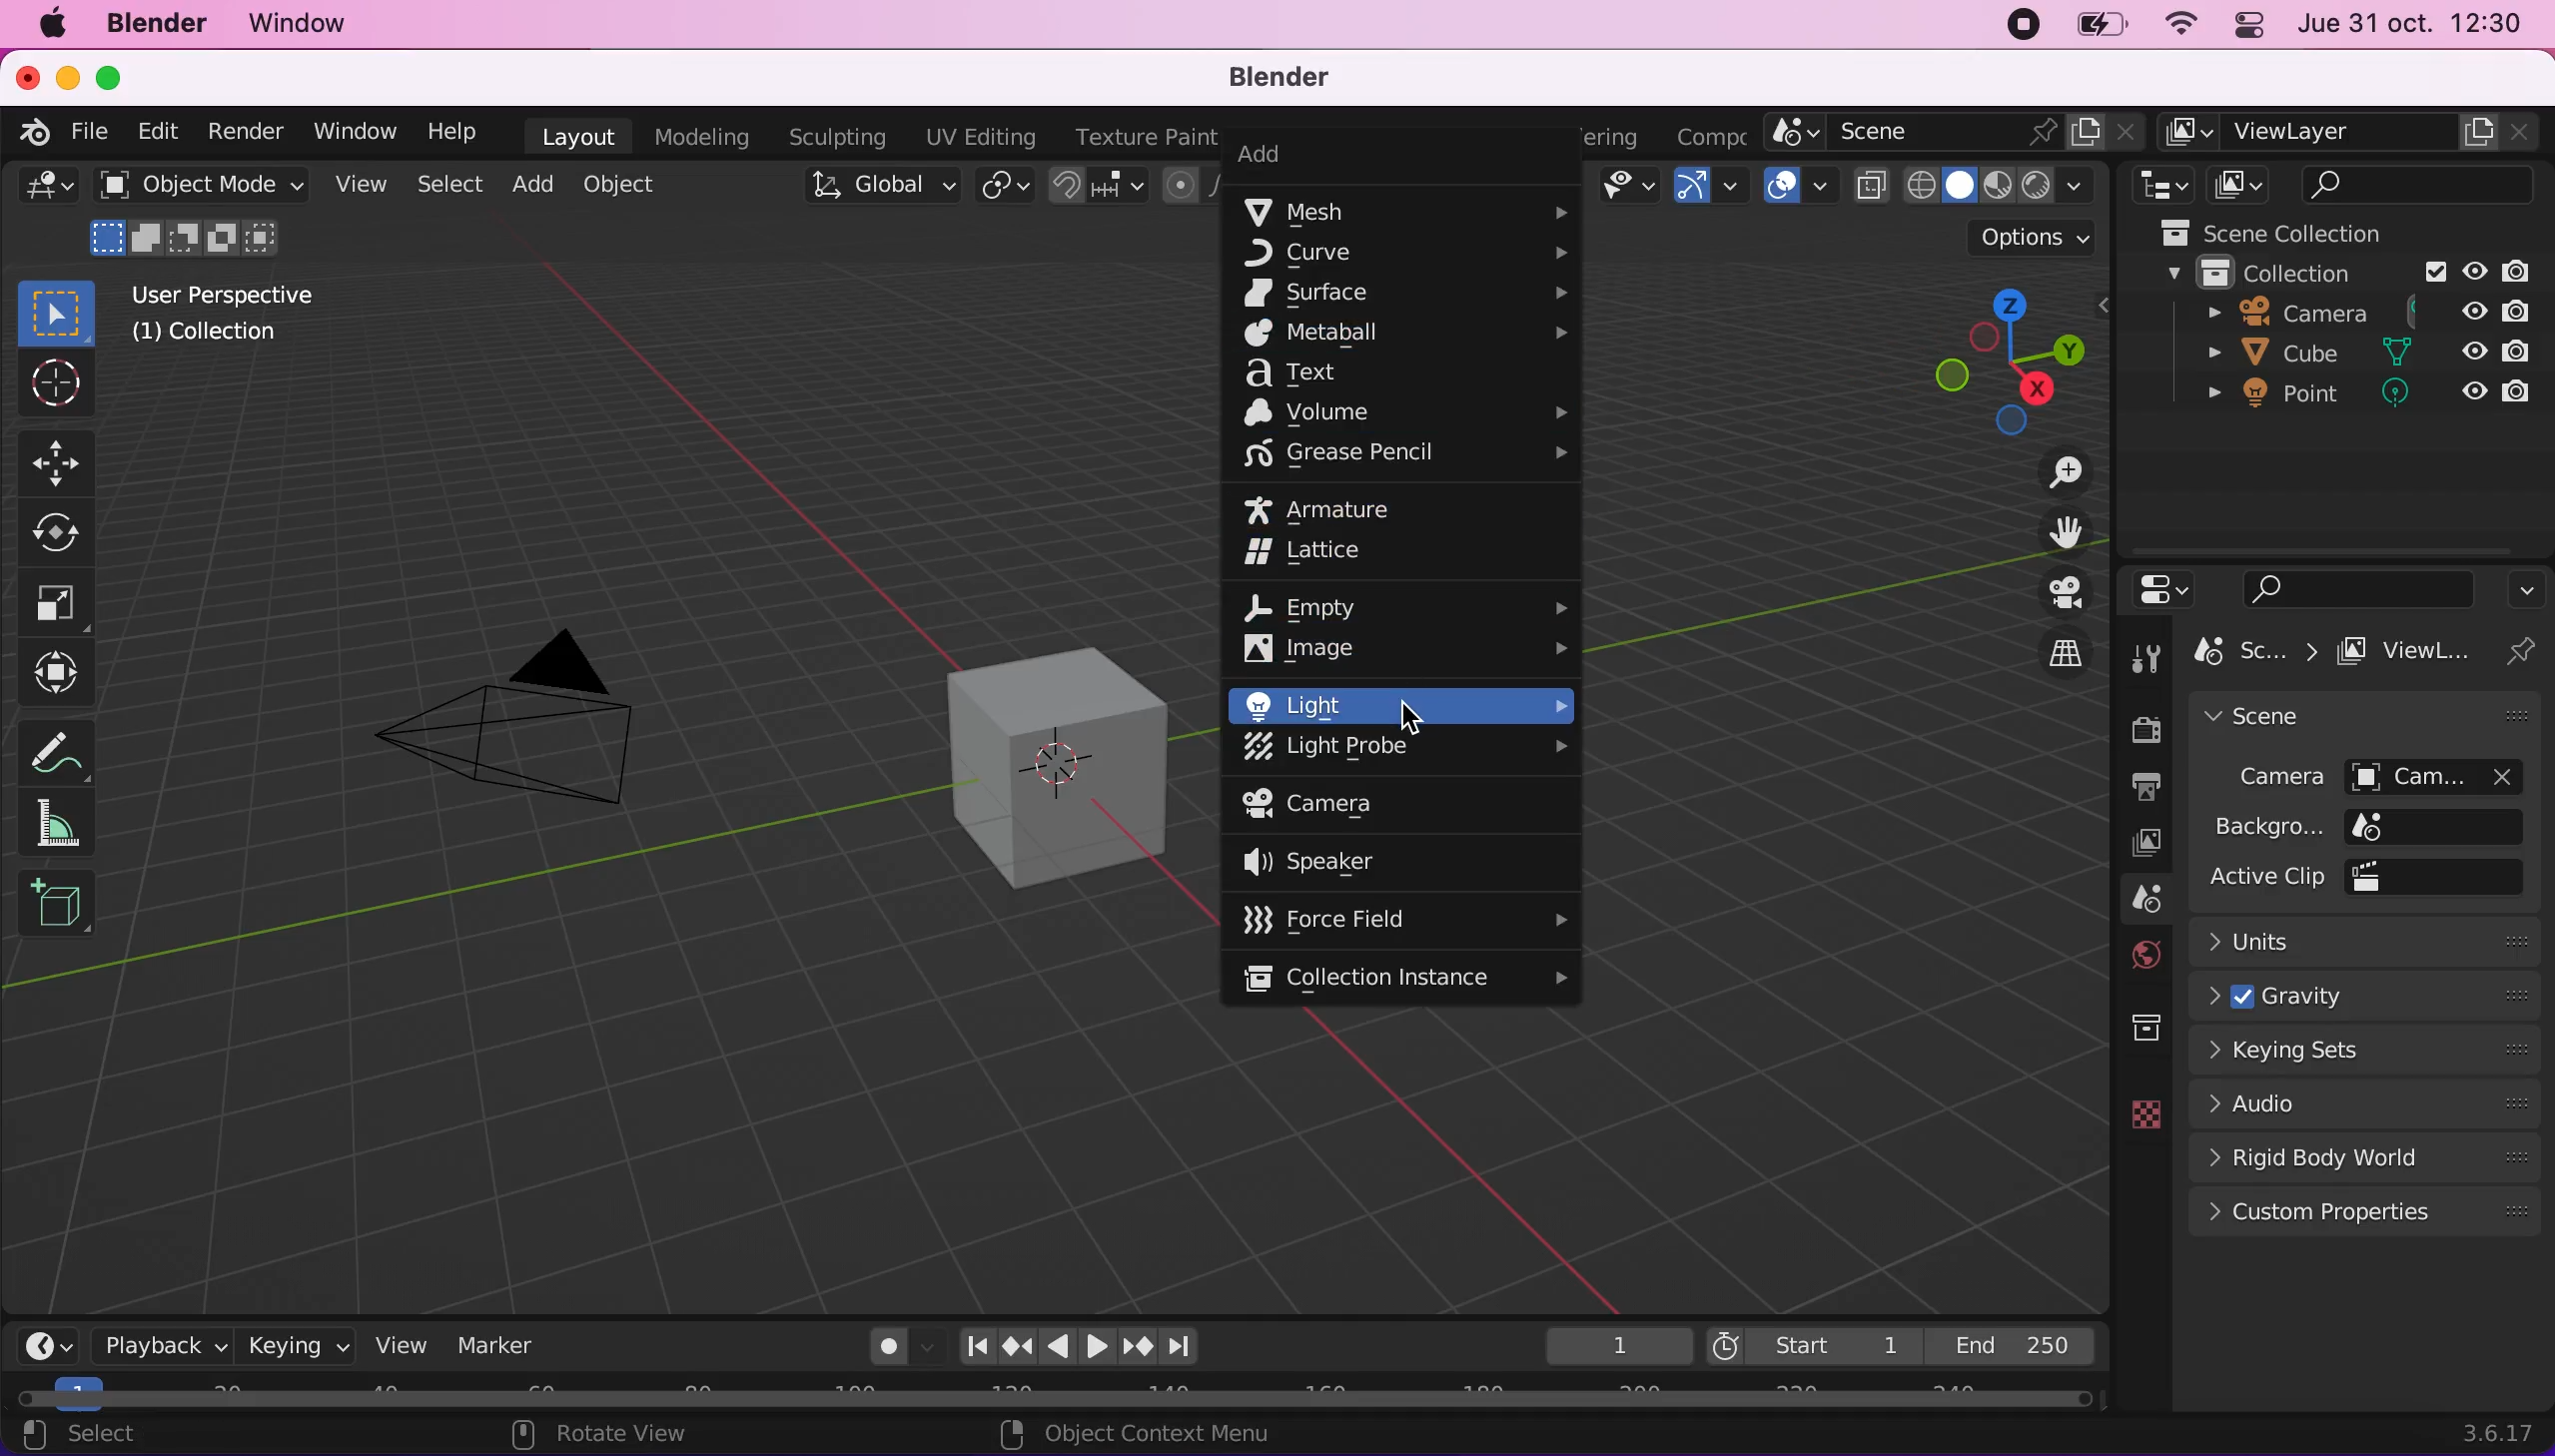 The image size is (2555, 1456). I want to click on disable in renders, so click(2512, 395).